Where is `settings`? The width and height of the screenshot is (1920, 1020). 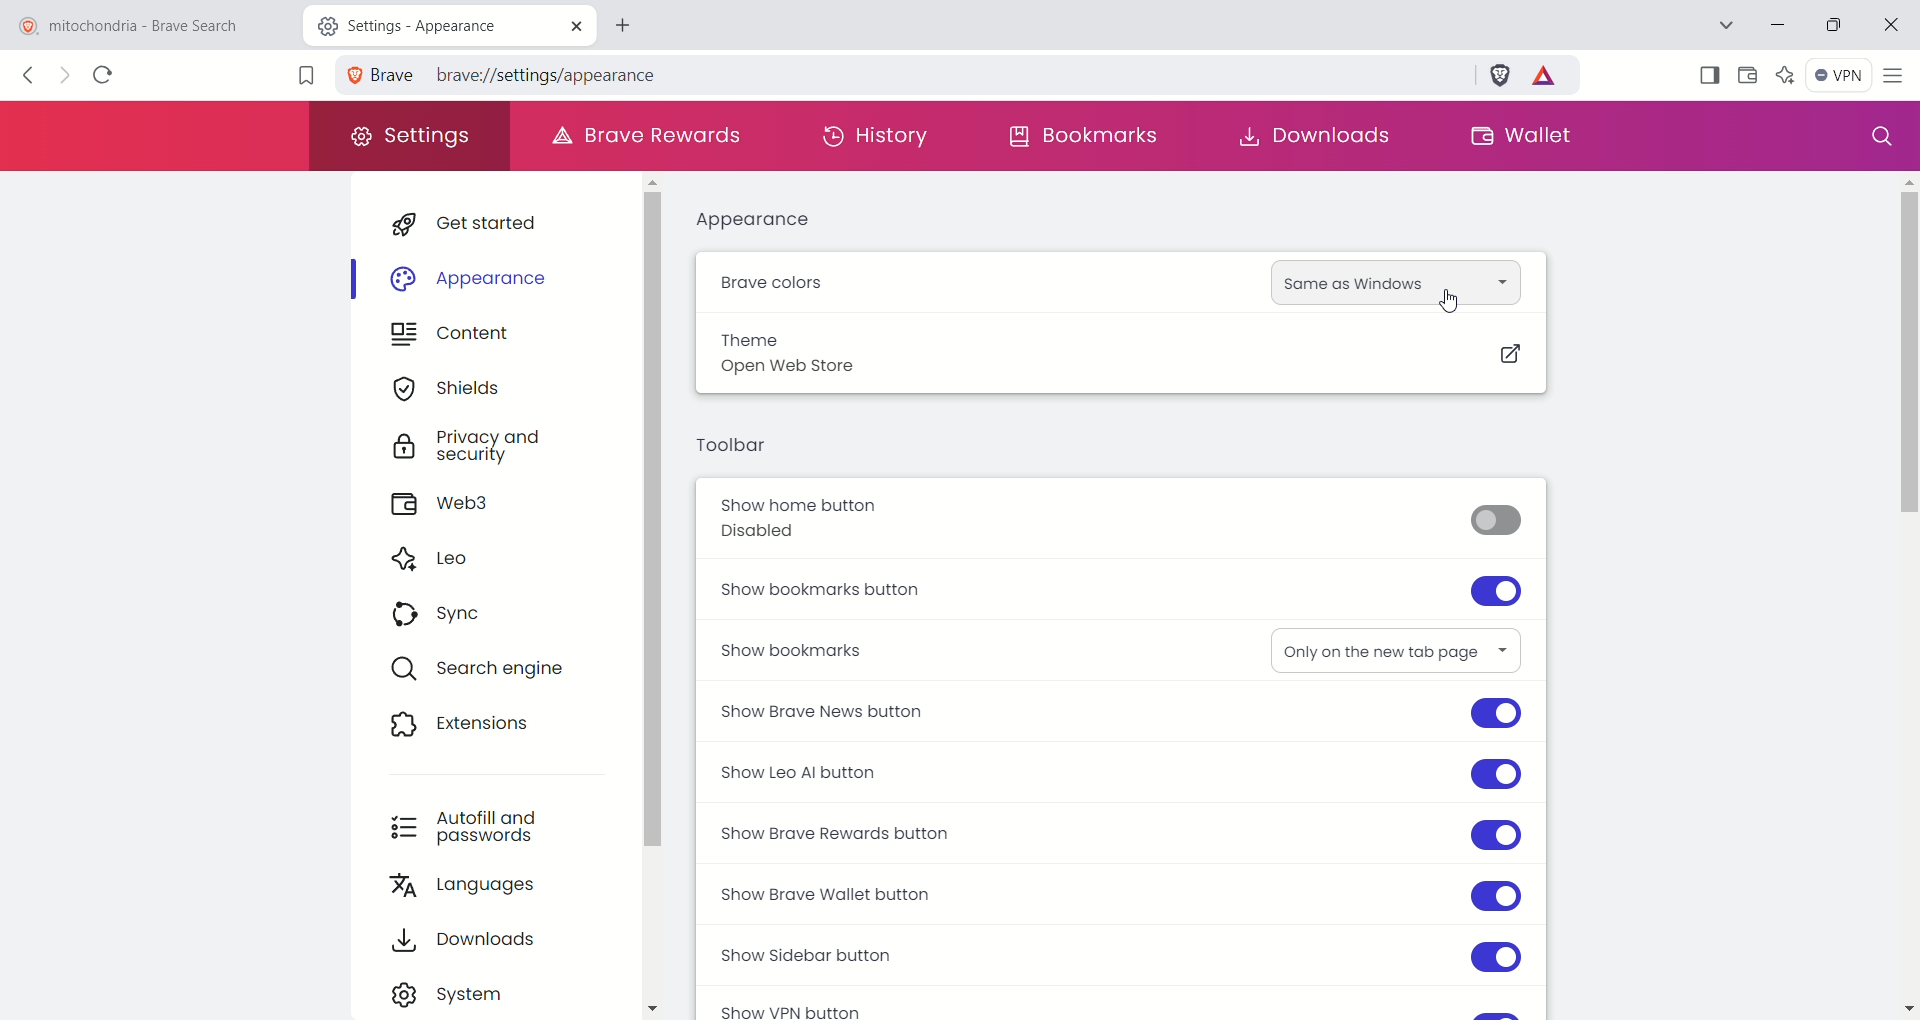
settings is located at coordinates (409, 138).